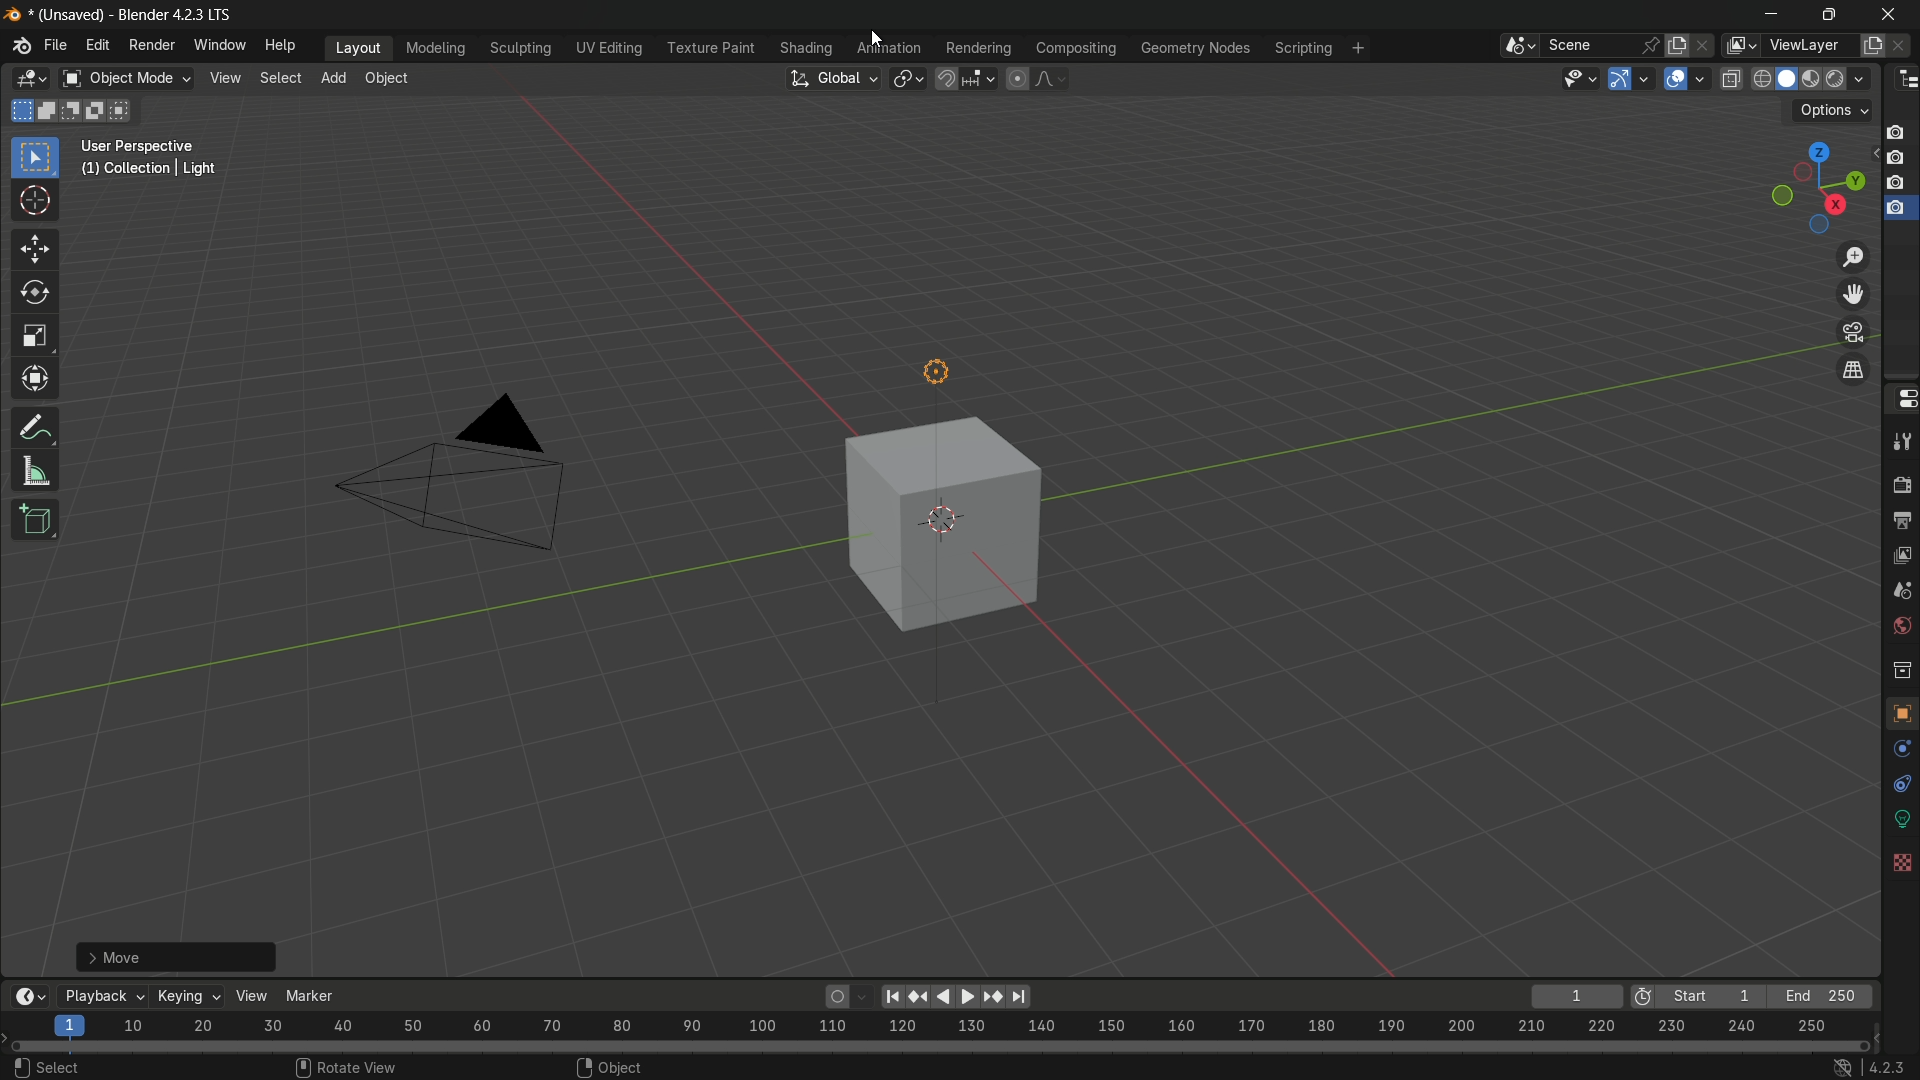 The height and width of the screenshot is (1080, 1920). What do you see at coordinates (50, 110) in the screenshot?
I see `extend existing collection` at bounding box center [50, 110].